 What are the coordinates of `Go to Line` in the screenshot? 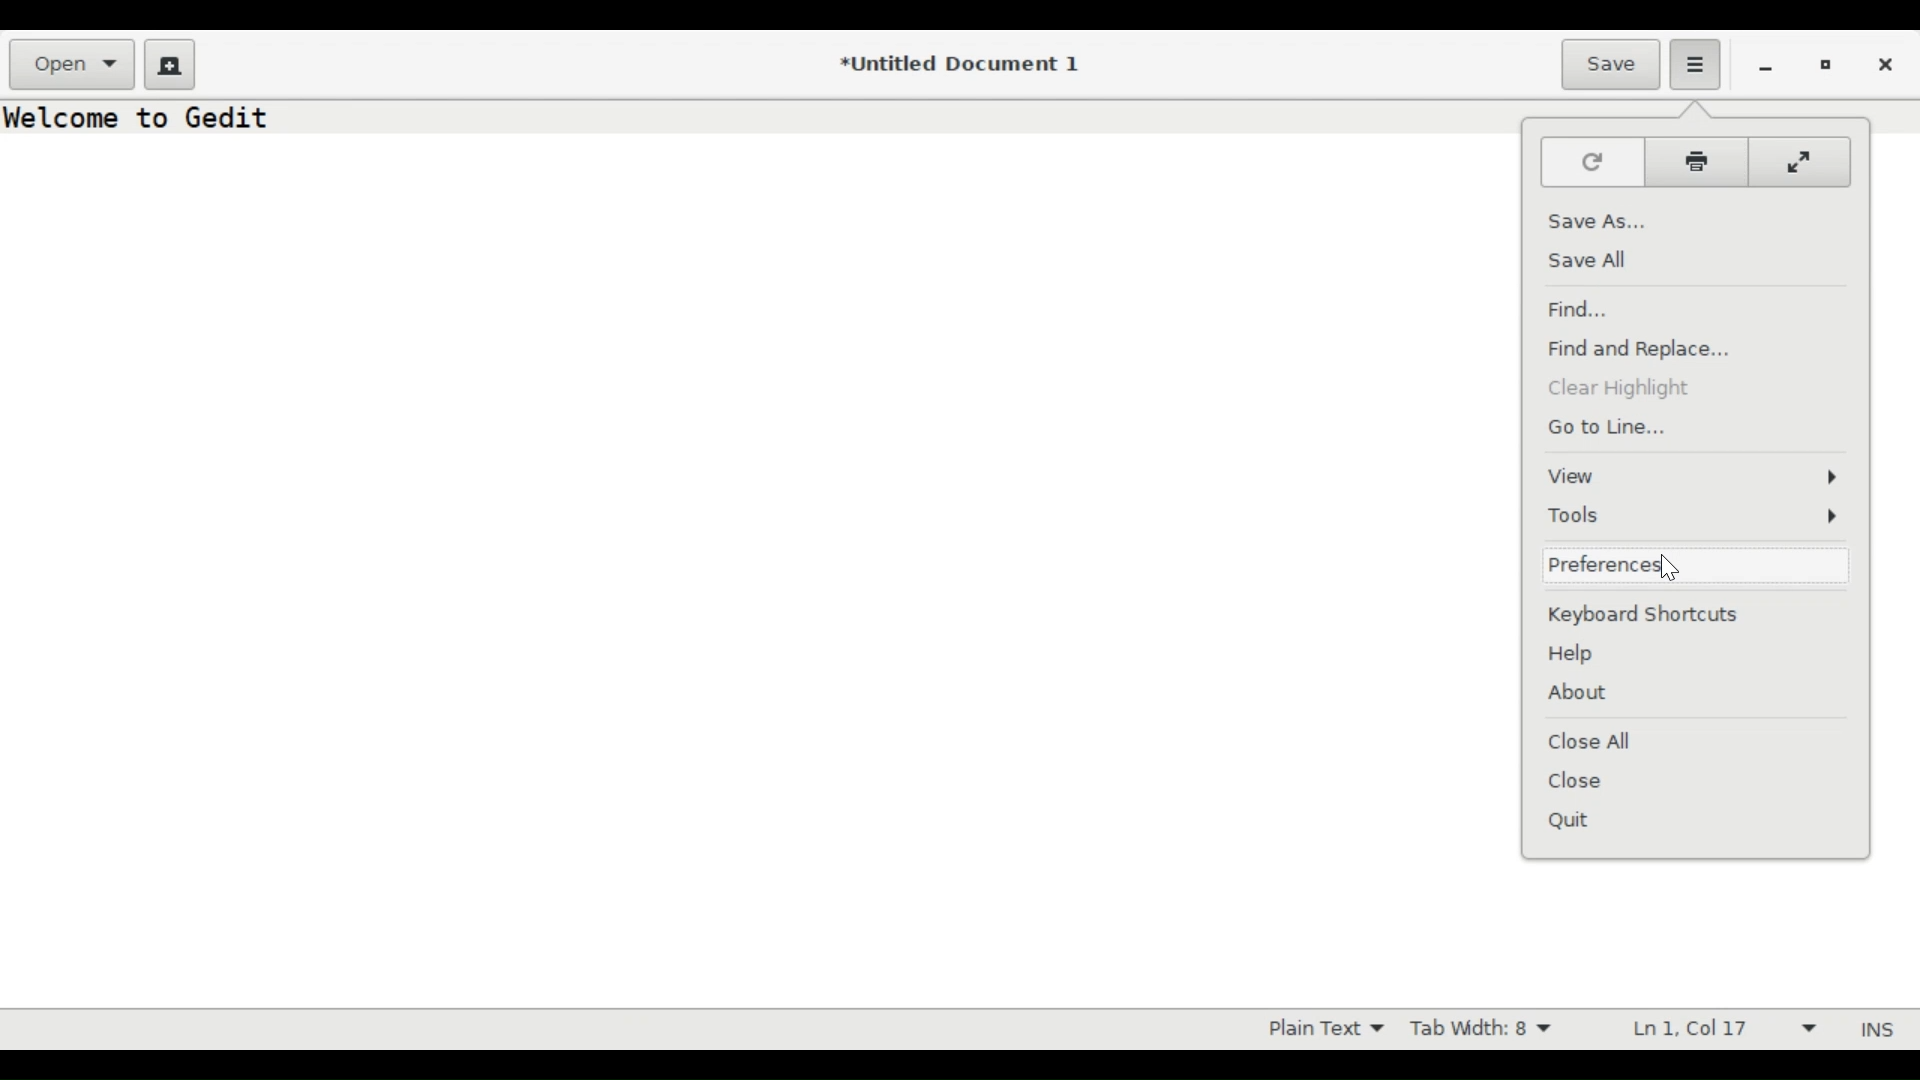 It's located at (1610, 427).